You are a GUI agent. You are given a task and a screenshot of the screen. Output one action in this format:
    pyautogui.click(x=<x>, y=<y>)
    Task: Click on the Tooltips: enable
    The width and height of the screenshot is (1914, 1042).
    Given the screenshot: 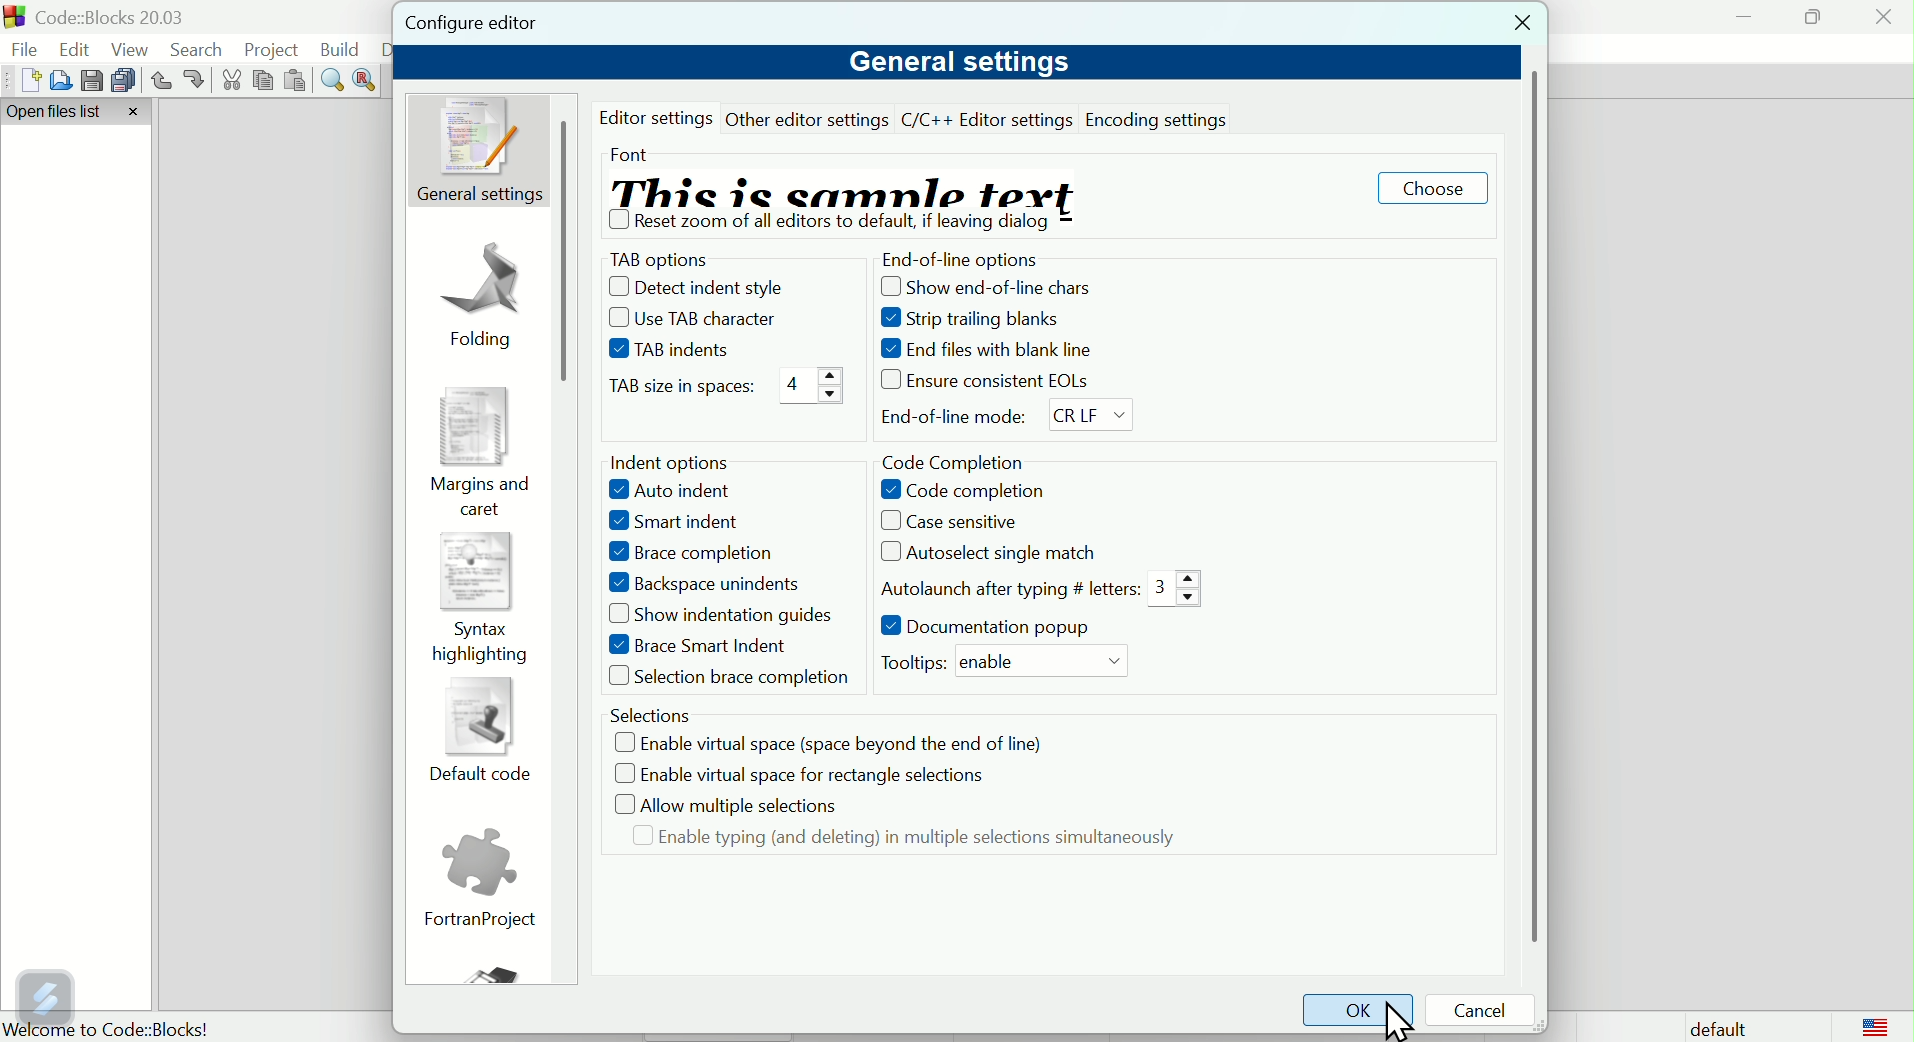 What is the action you would take?
    pyautogui.click(x=908, y=662)
    